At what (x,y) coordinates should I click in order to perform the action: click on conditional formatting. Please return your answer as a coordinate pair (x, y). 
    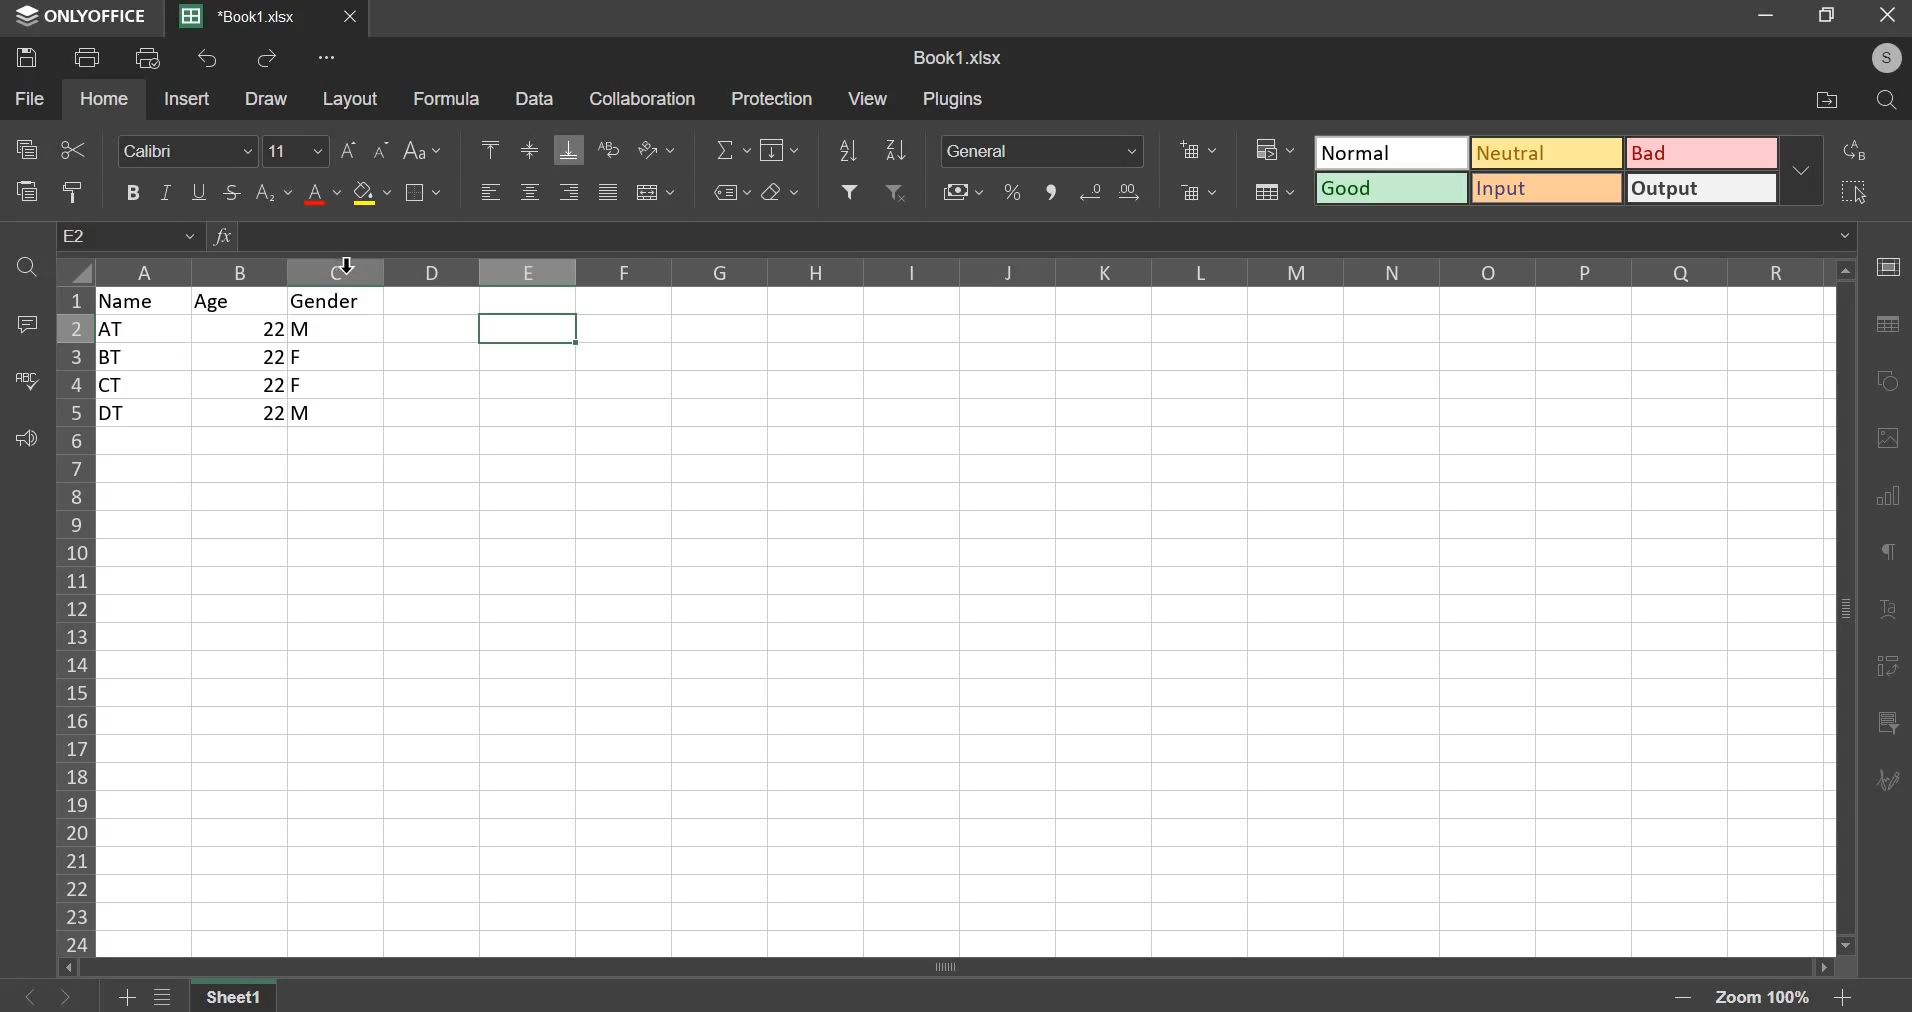
    Looking at the image, I should click on (1272, 148).